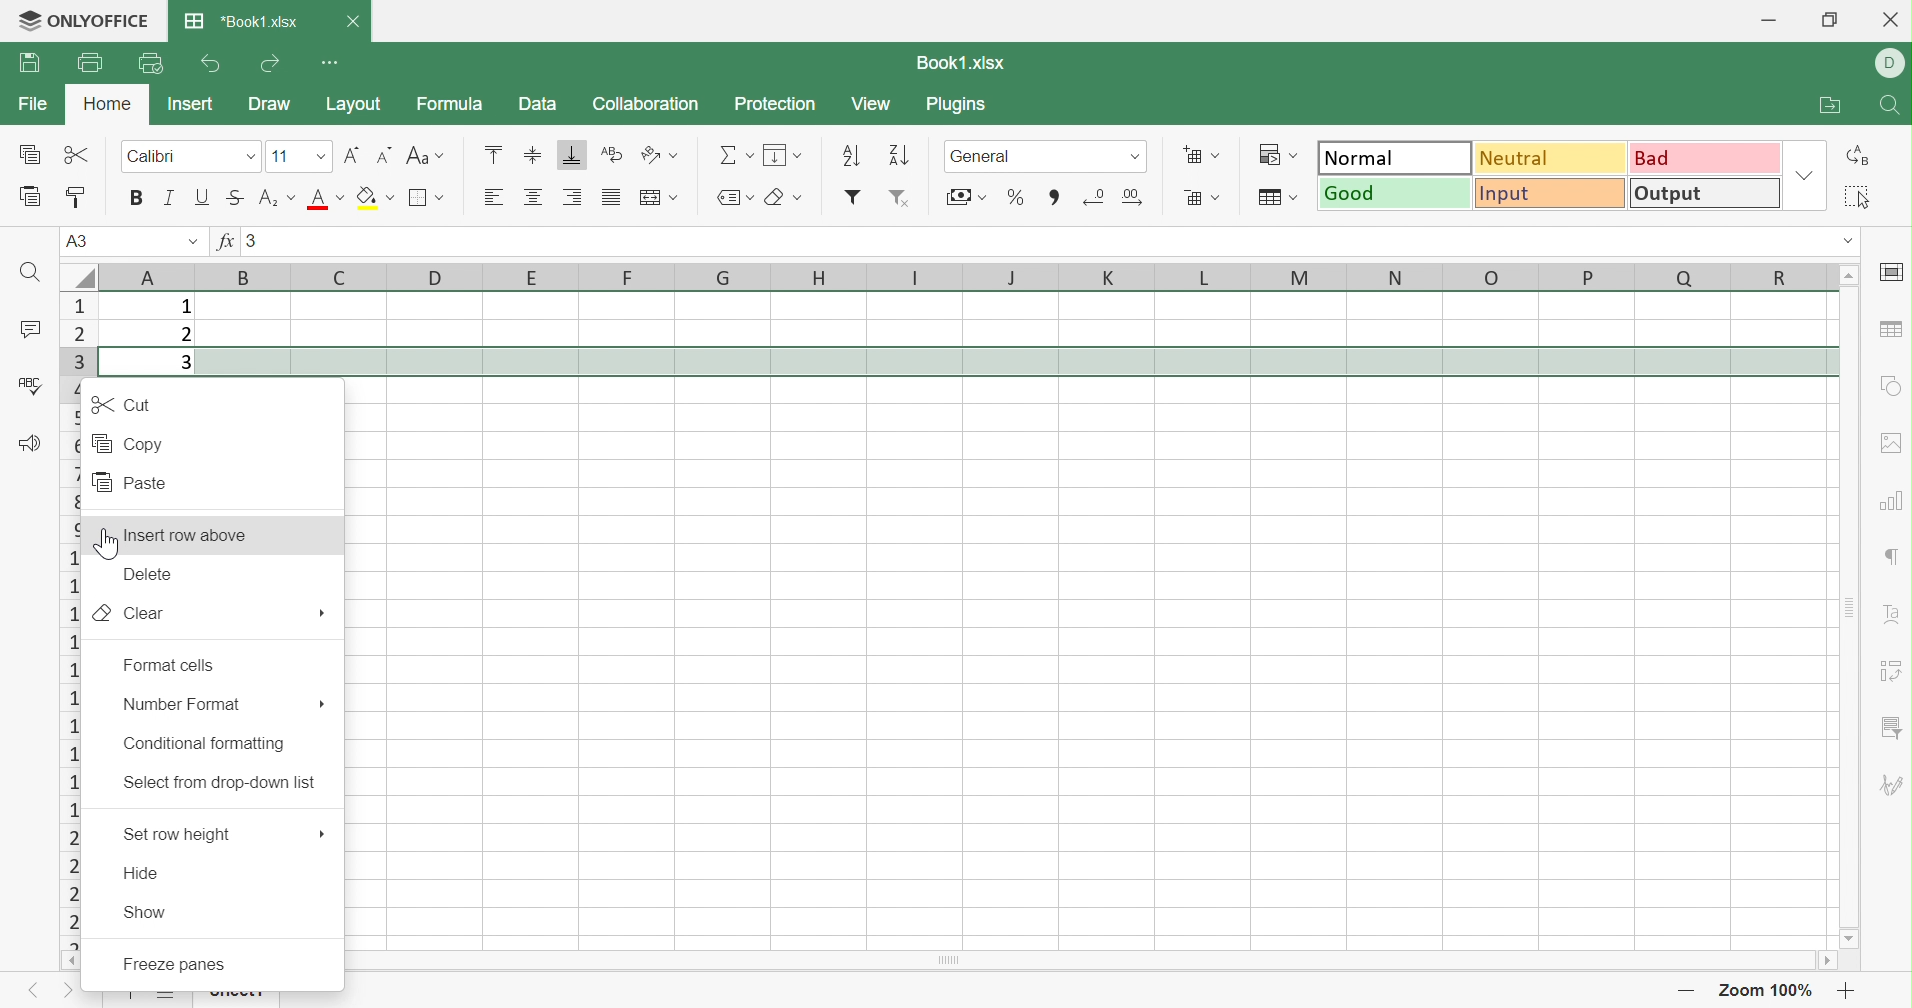  What do you see at coordinates (90, 63) in the screenshot?
I see `Print` at bounding box center [90, 63].